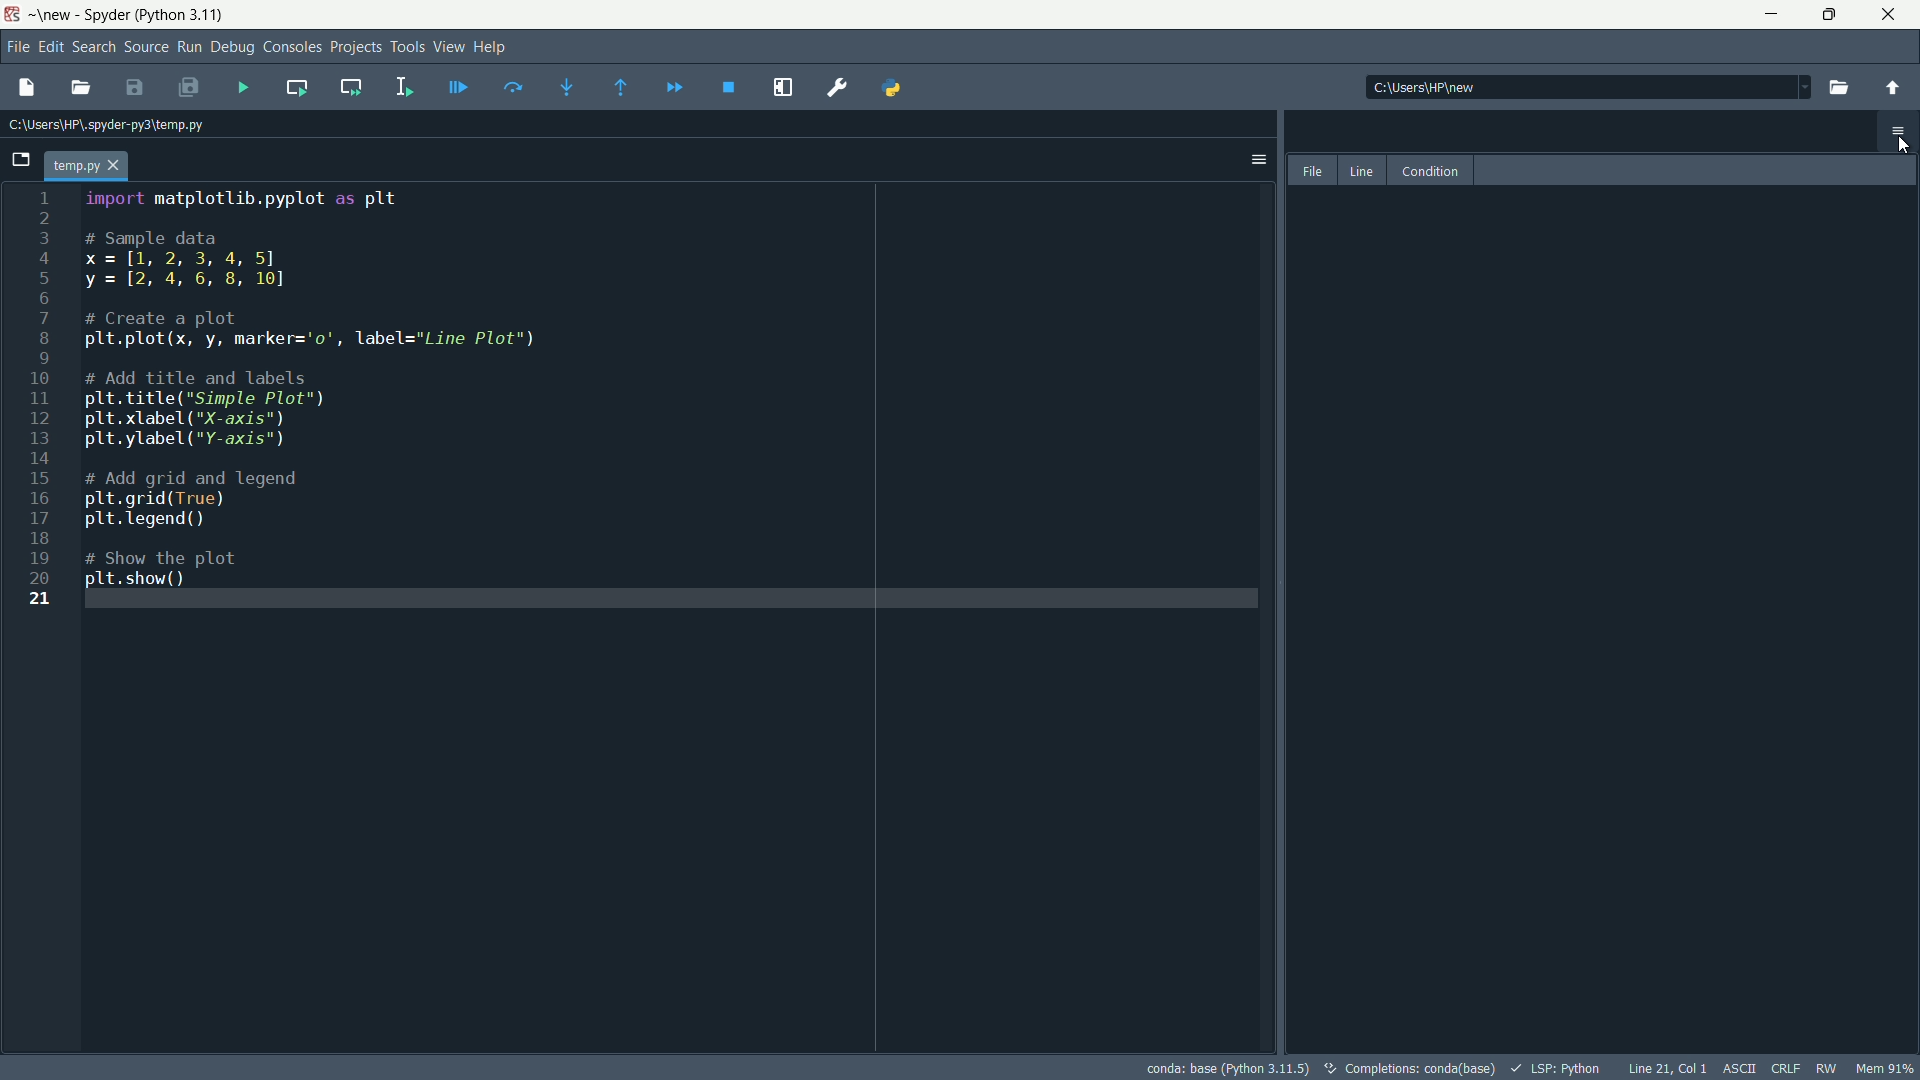 This screenshot has height=1080, width=1920. I want to click on step into function, so click(560, 87).